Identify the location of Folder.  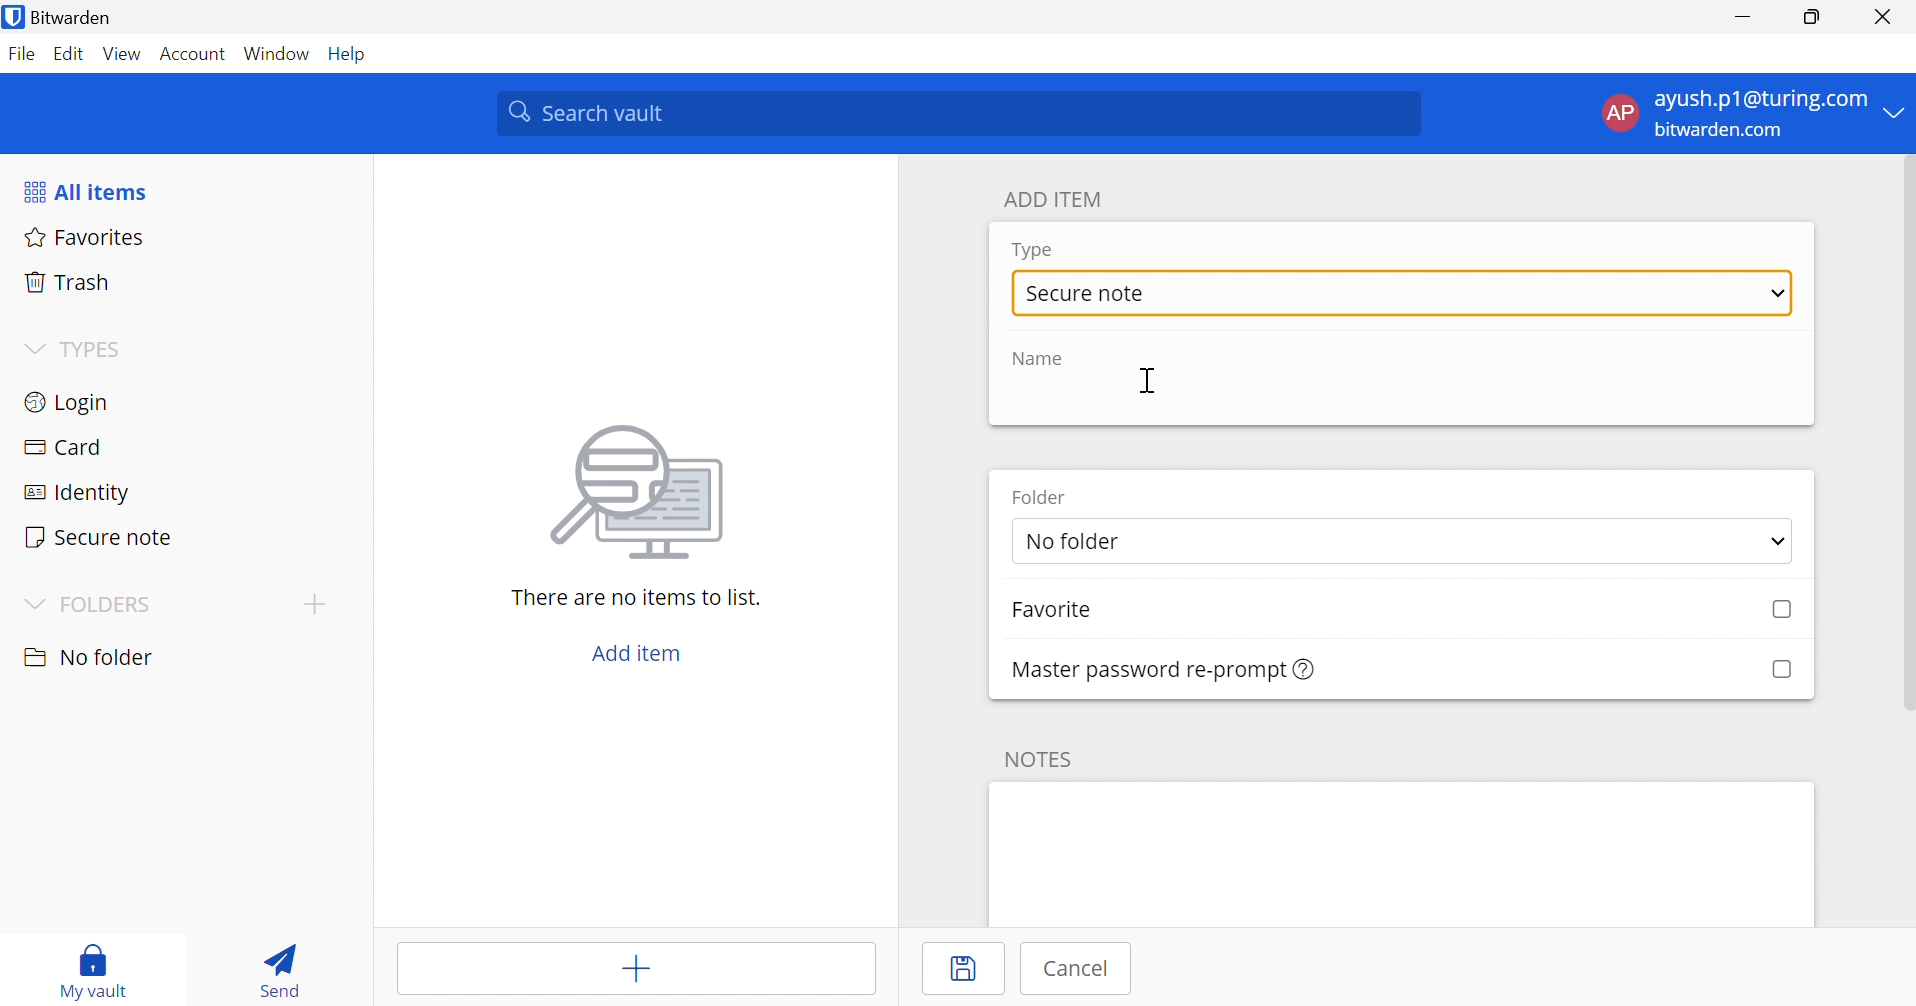
(1045, 497).